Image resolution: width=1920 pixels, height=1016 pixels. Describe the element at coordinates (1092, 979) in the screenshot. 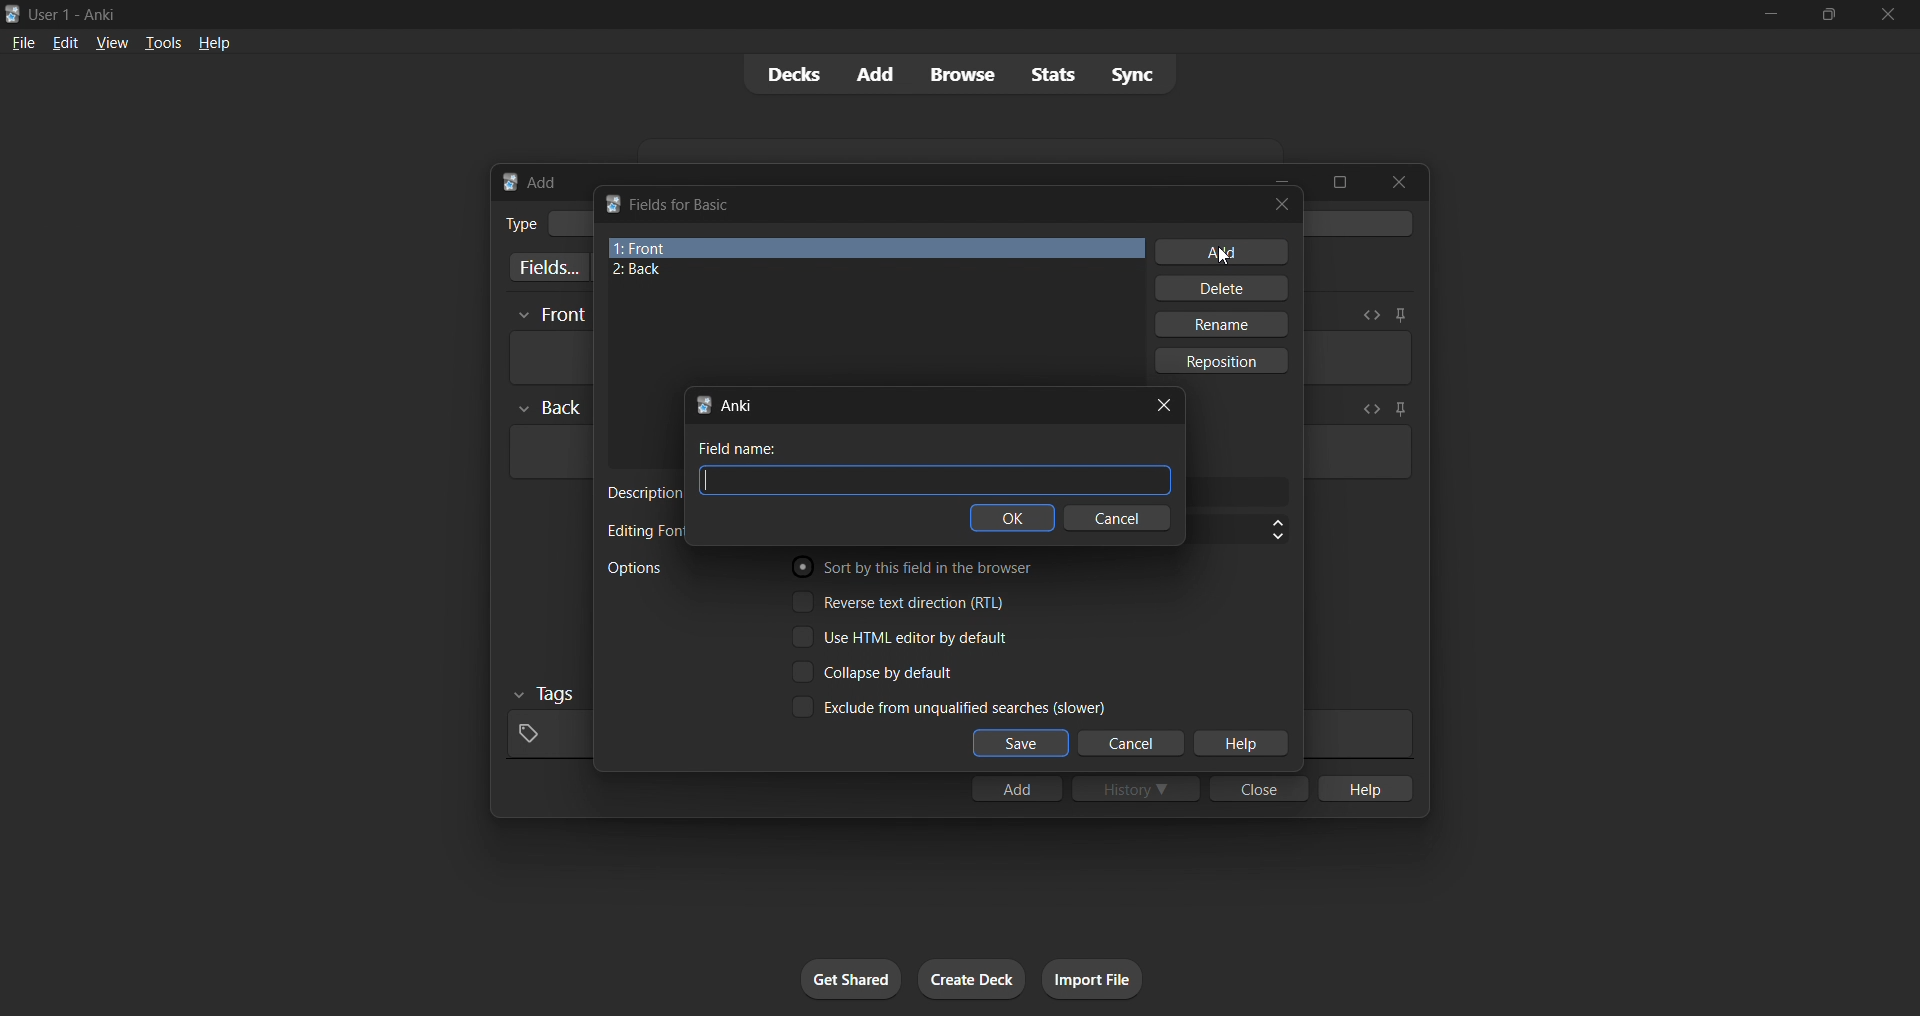

I see `import file` at that location.